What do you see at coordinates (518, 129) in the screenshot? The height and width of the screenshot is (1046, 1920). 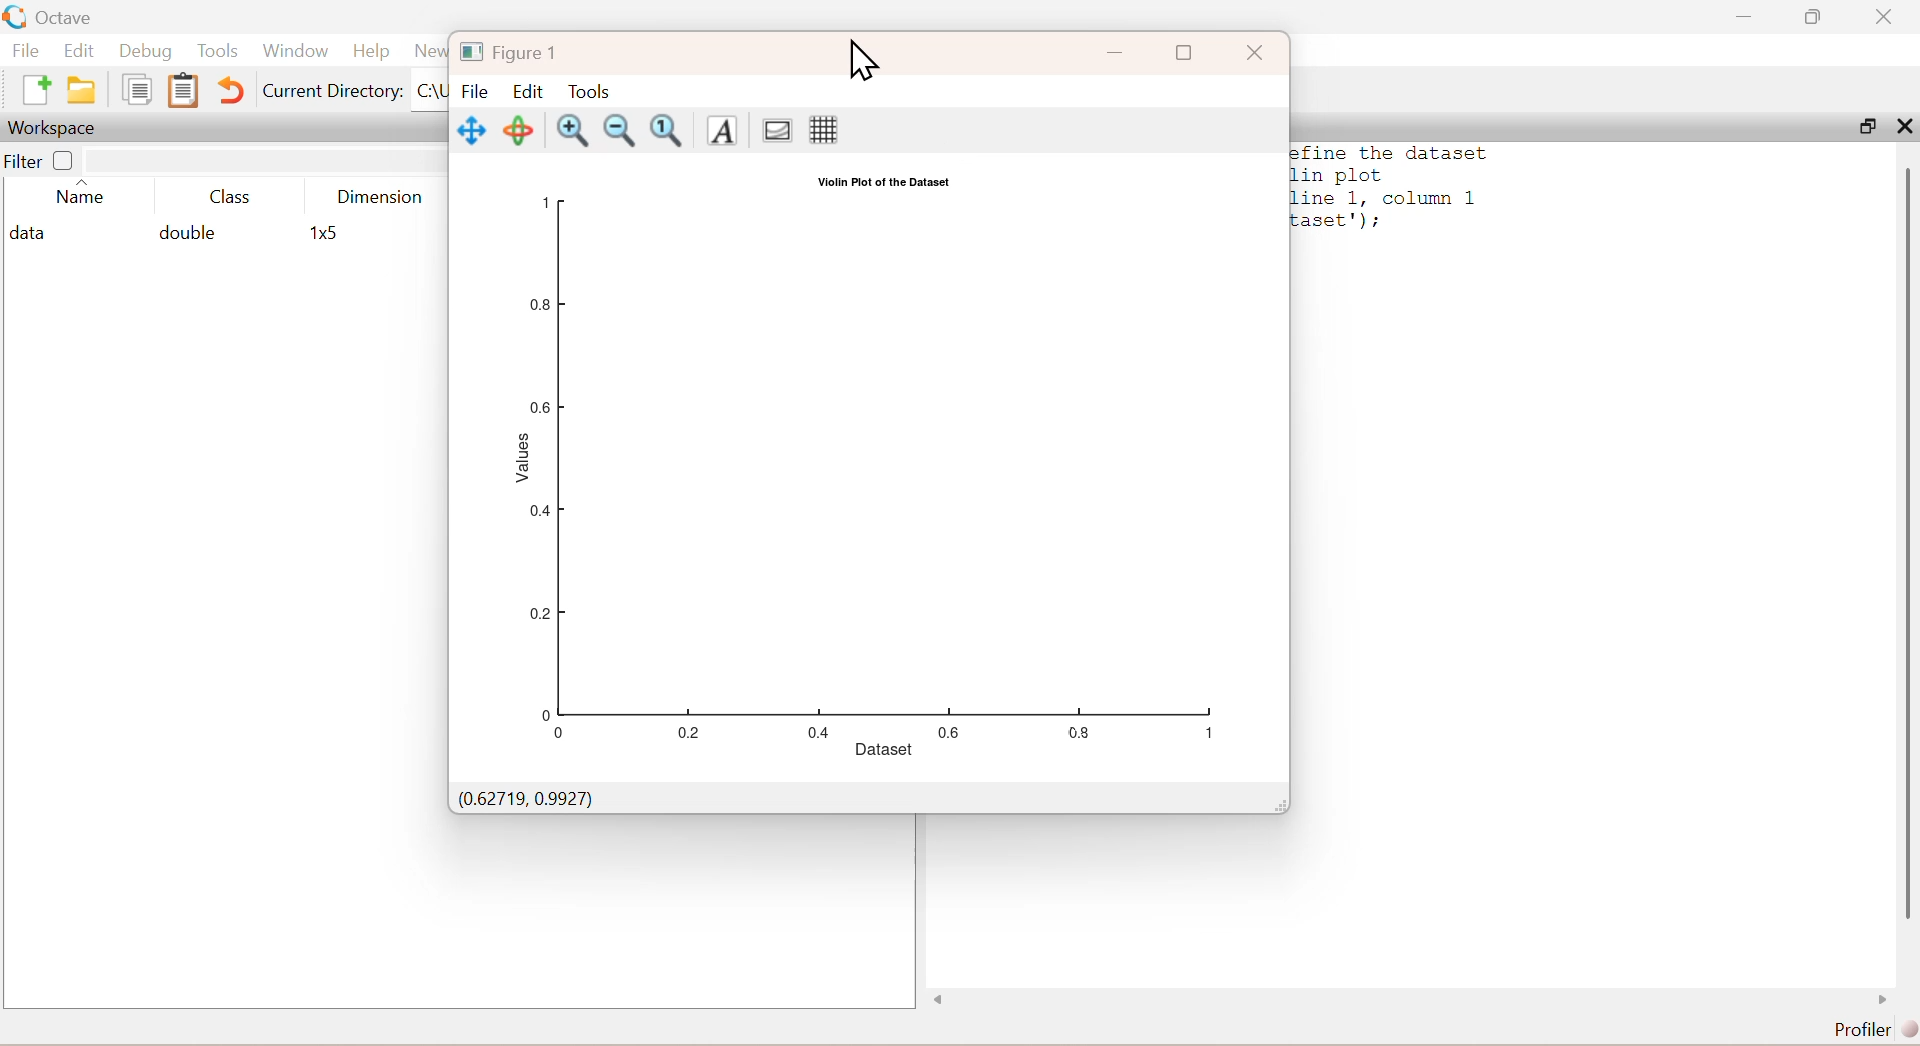 I see `rotate` at bounding box center [518, 129].